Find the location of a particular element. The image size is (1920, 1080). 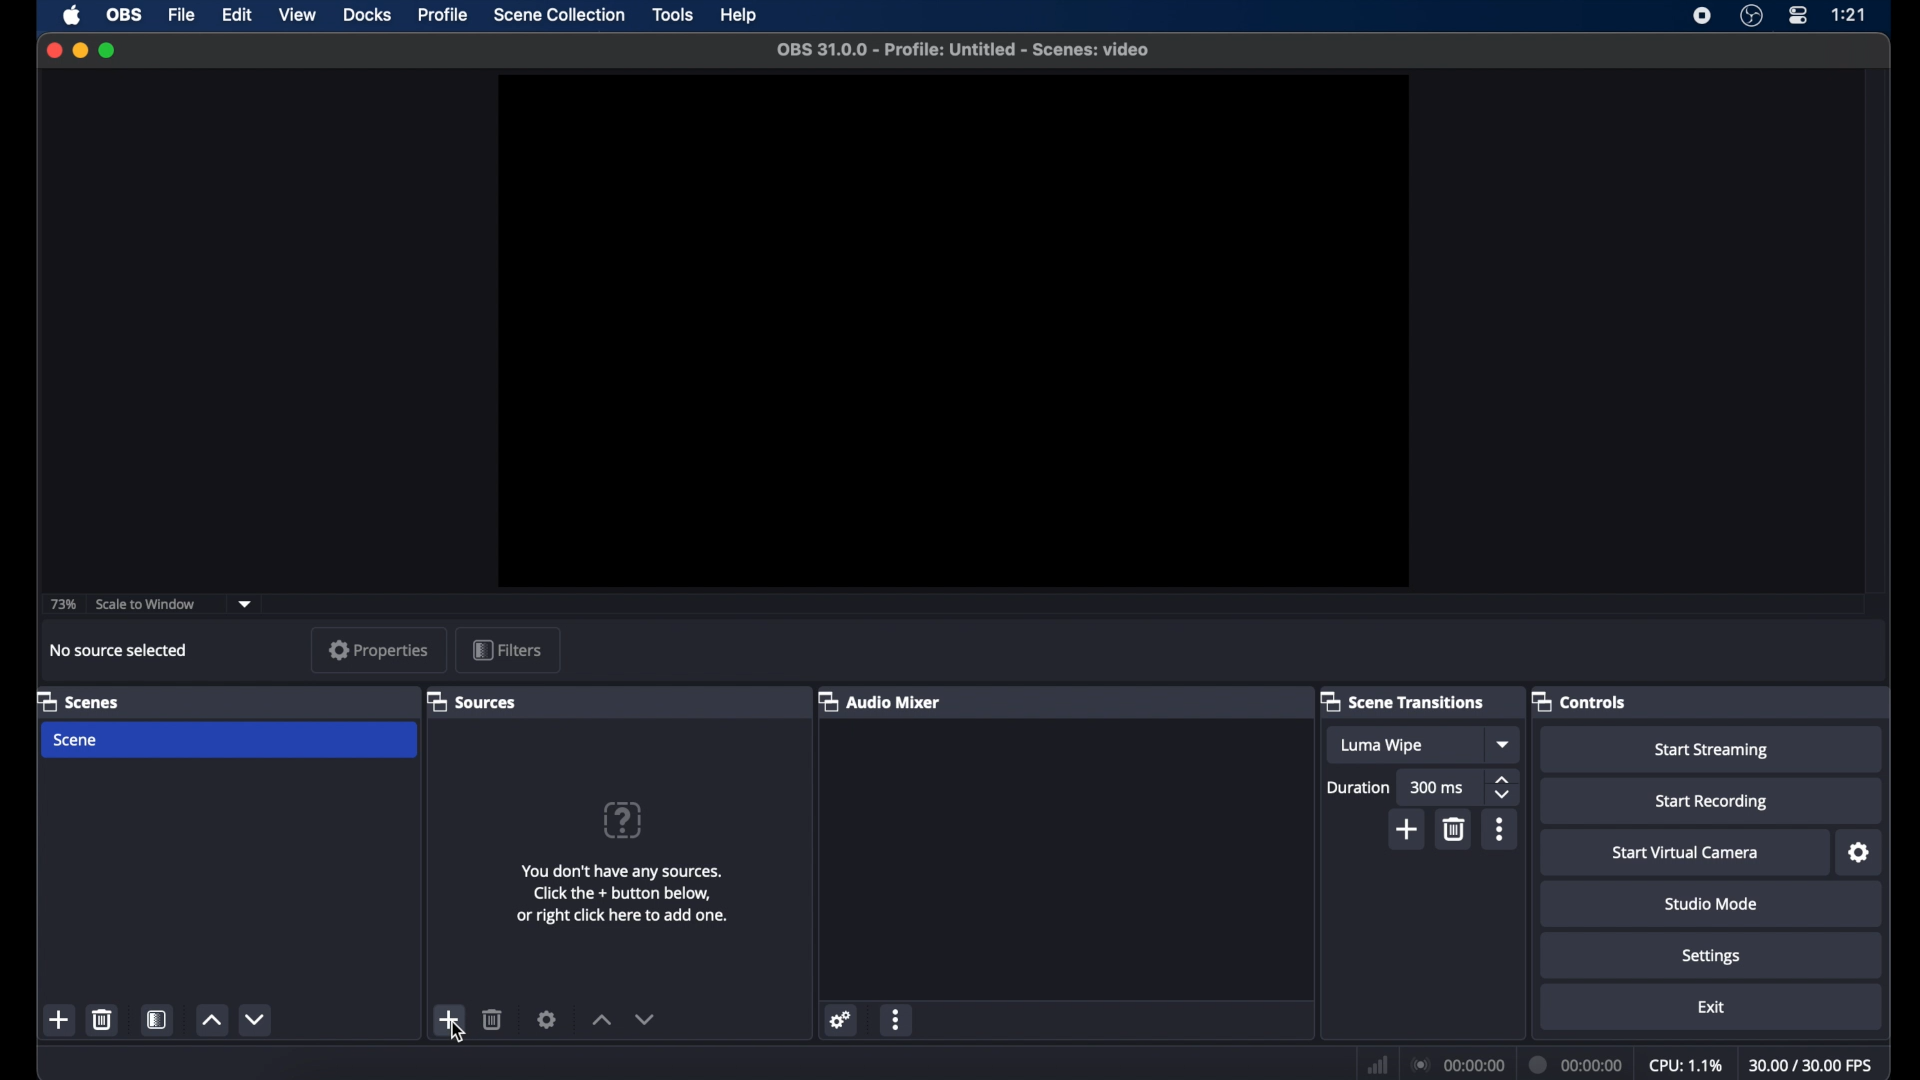

sources is located at coordinates (472, 702).